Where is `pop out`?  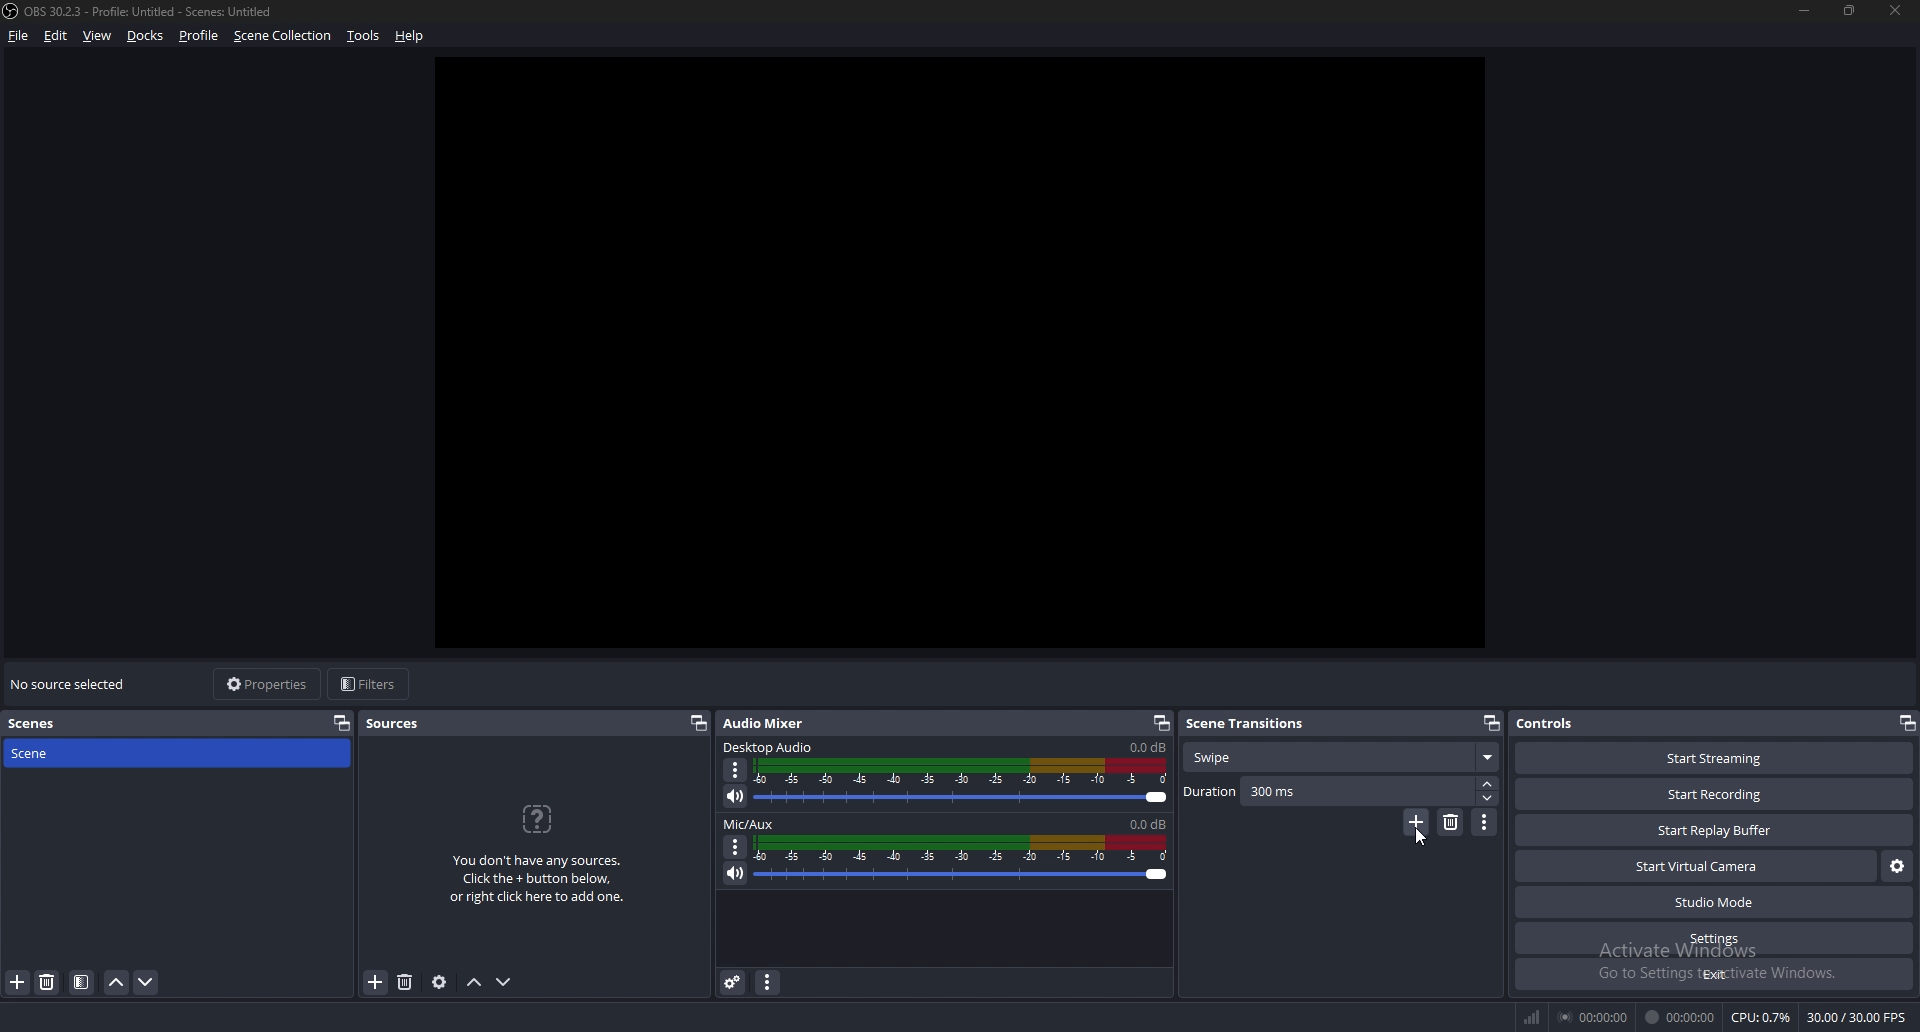
pop out is located at coordinates (342, 723).